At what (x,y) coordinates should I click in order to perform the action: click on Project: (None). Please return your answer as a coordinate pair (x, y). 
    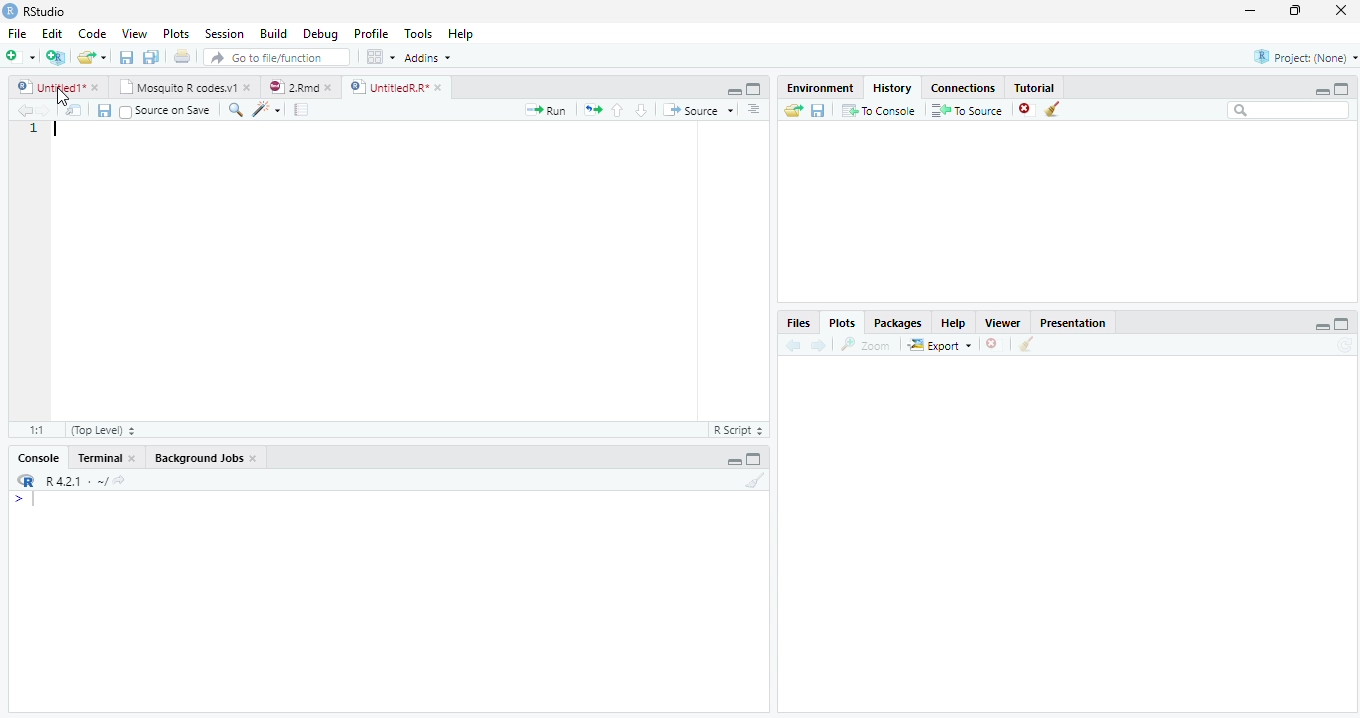
    Looking at the image, I should click on (1299, 59).